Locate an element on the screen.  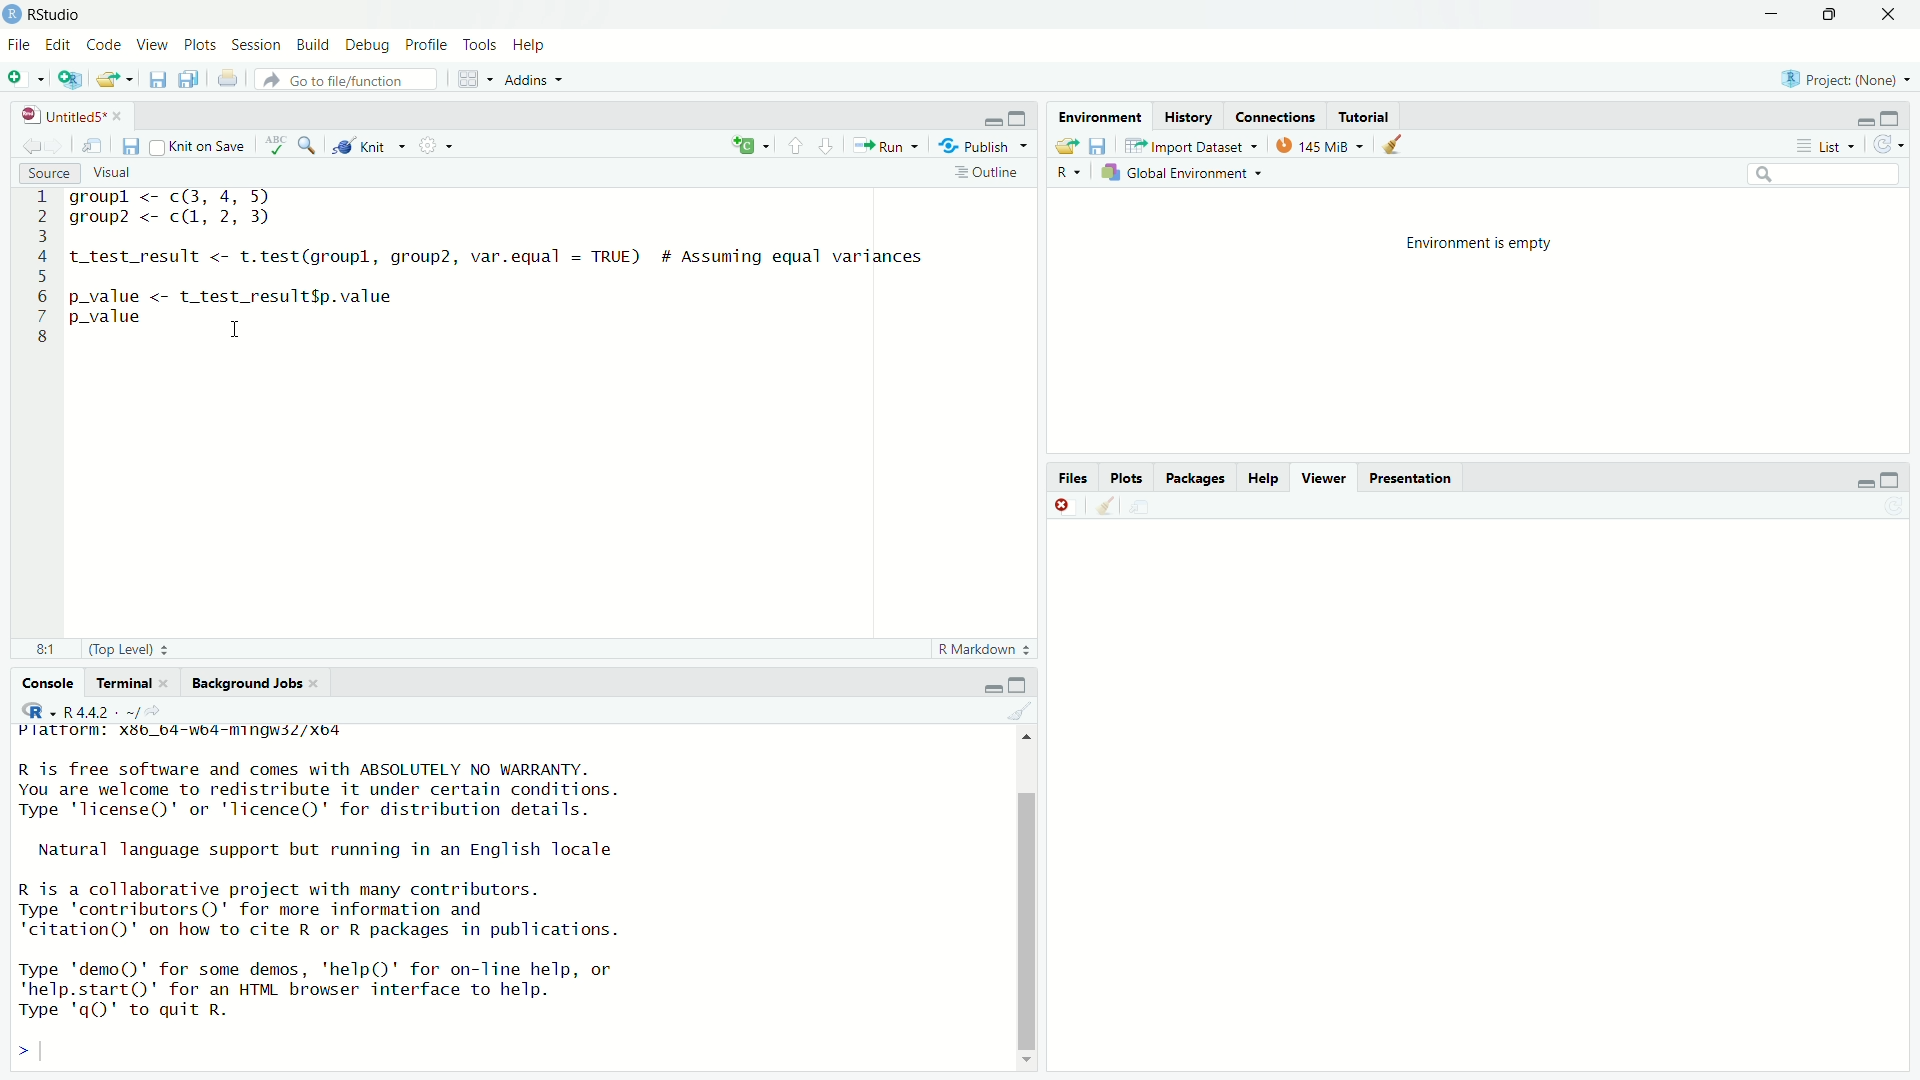
save workspace as is located at coordinates (1099, 145).